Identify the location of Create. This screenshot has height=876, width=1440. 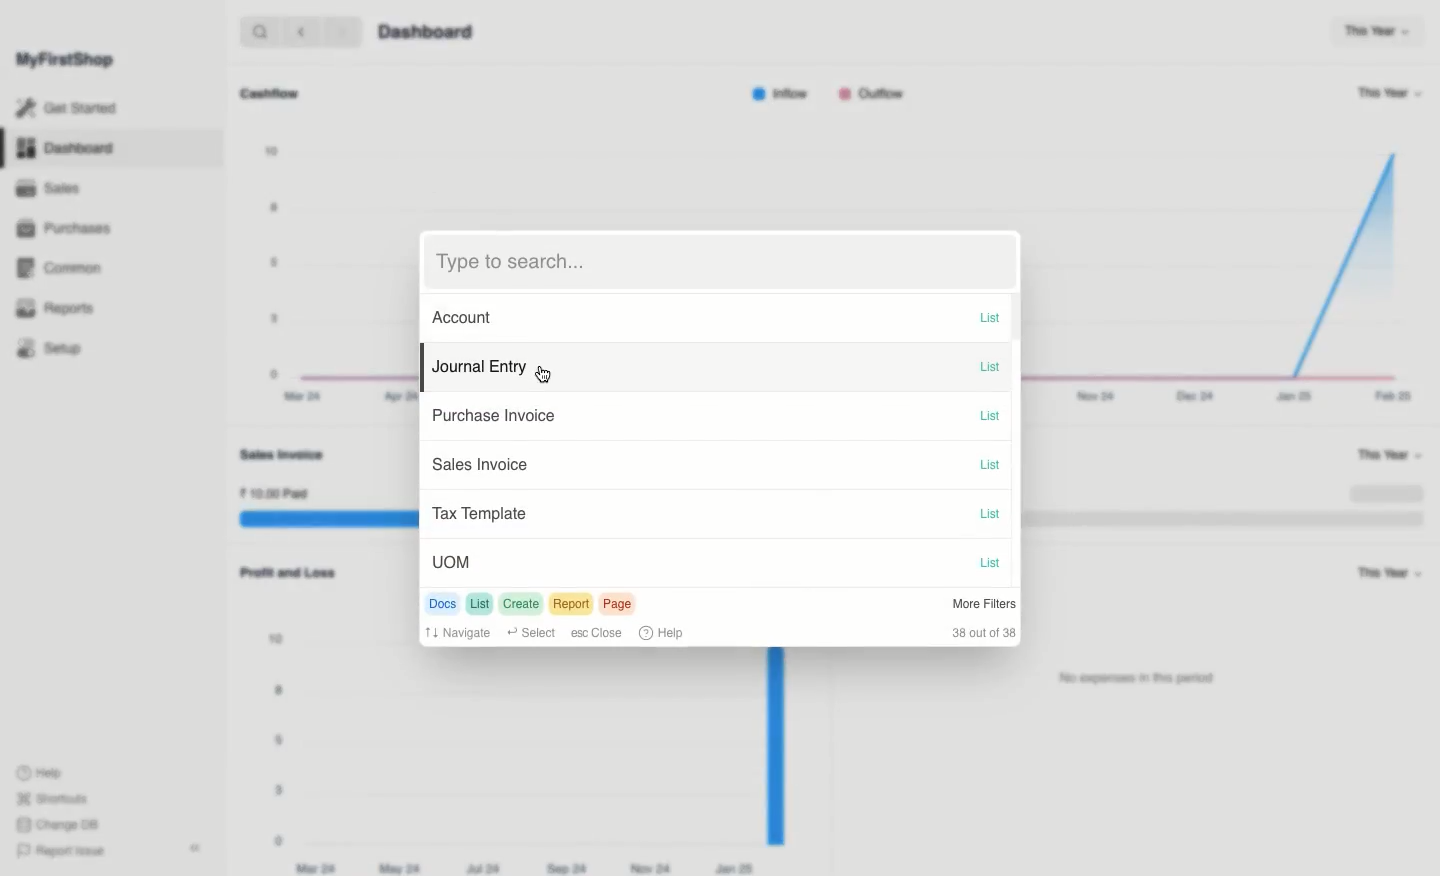
(519, 604).